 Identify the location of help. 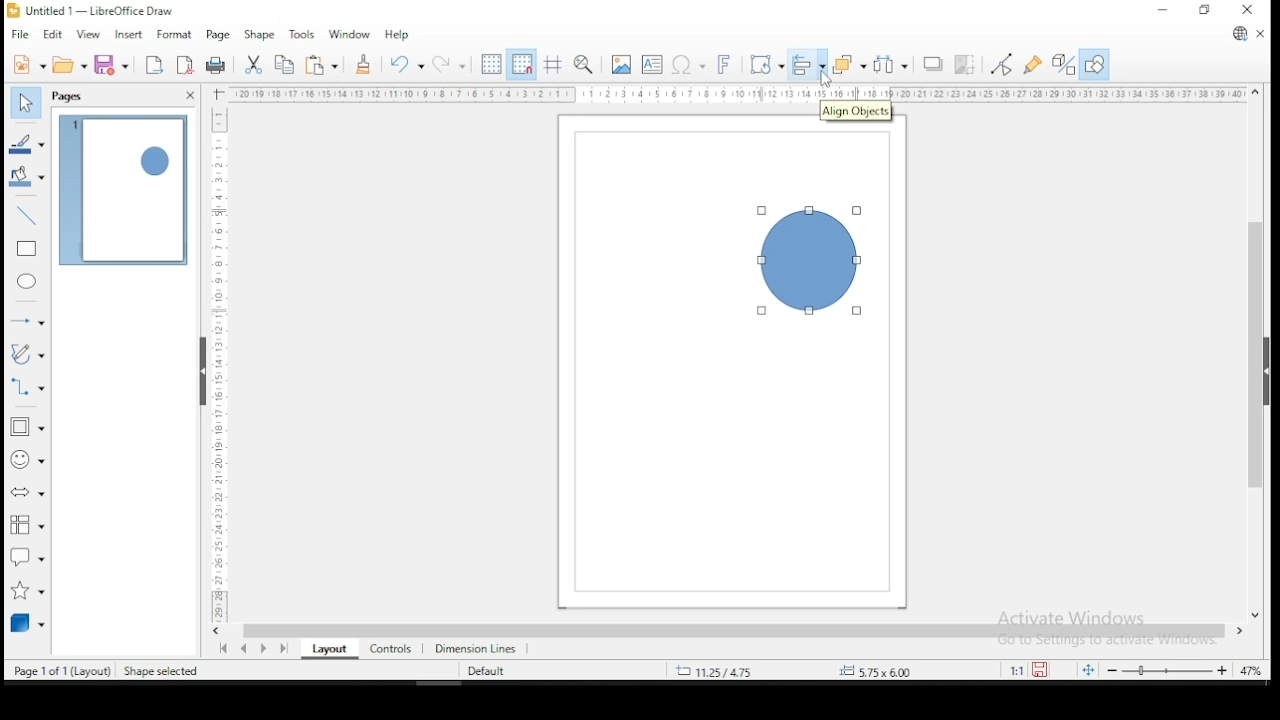
(398, 34).